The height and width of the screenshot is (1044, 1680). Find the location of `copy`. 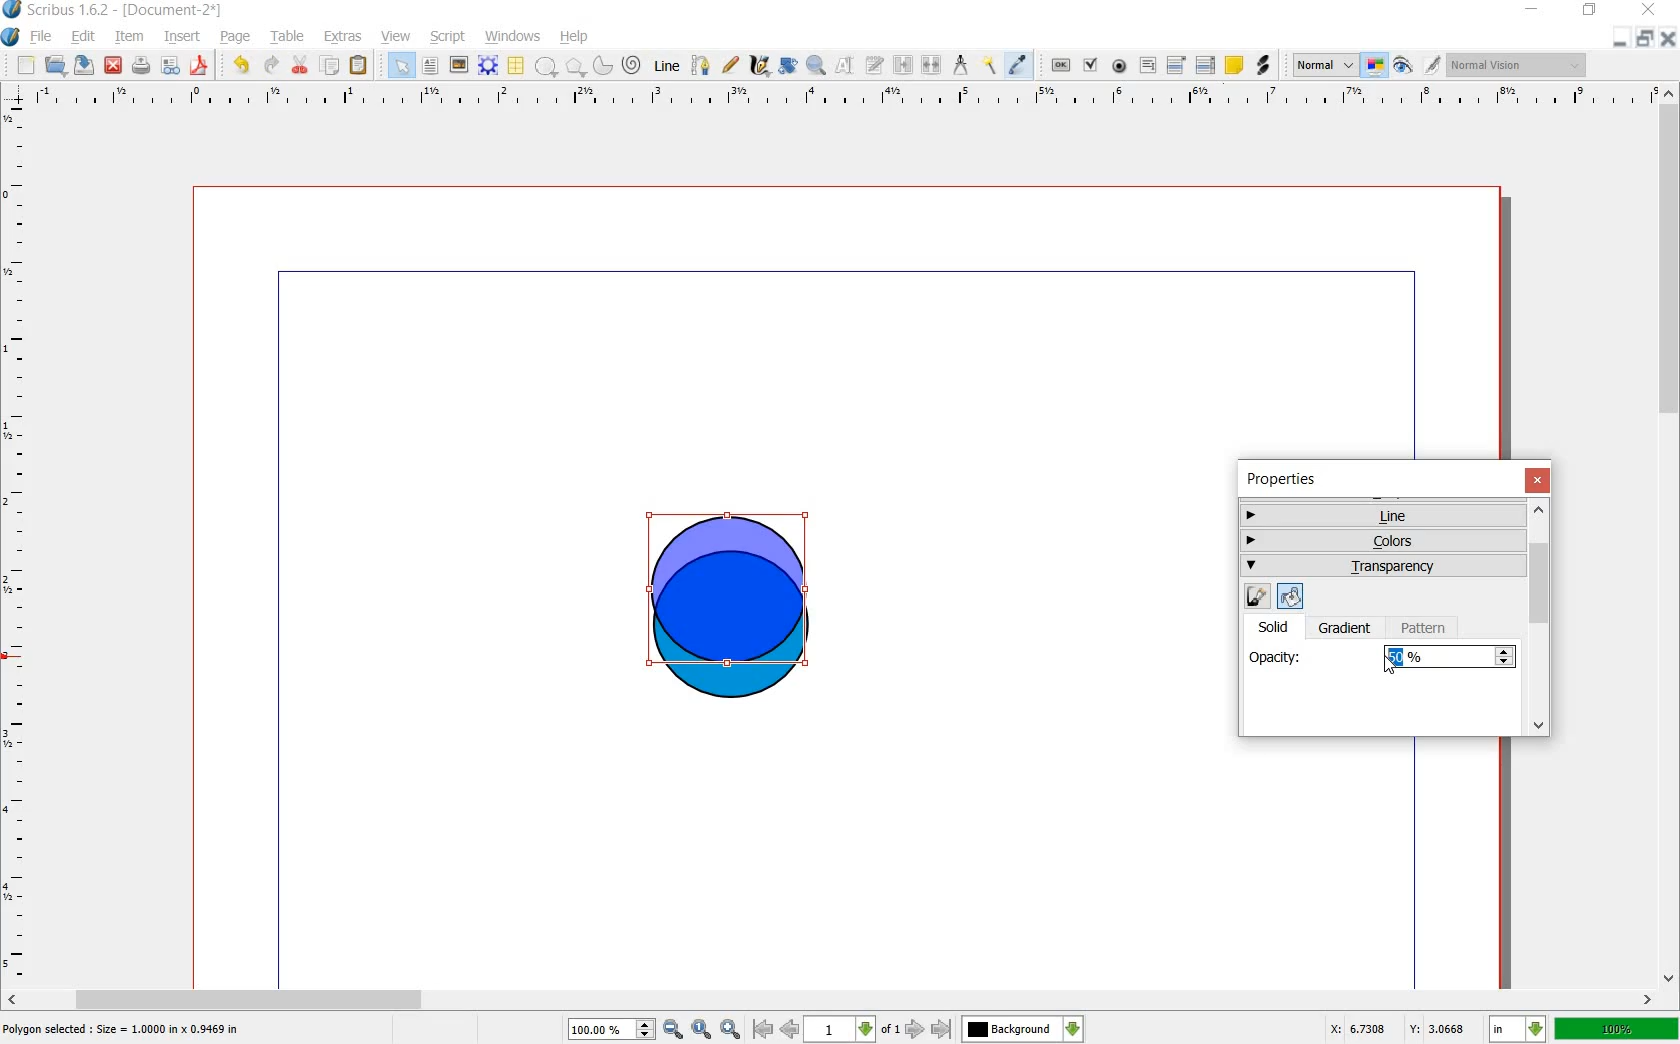

copy is located at coordinates (332, 66).